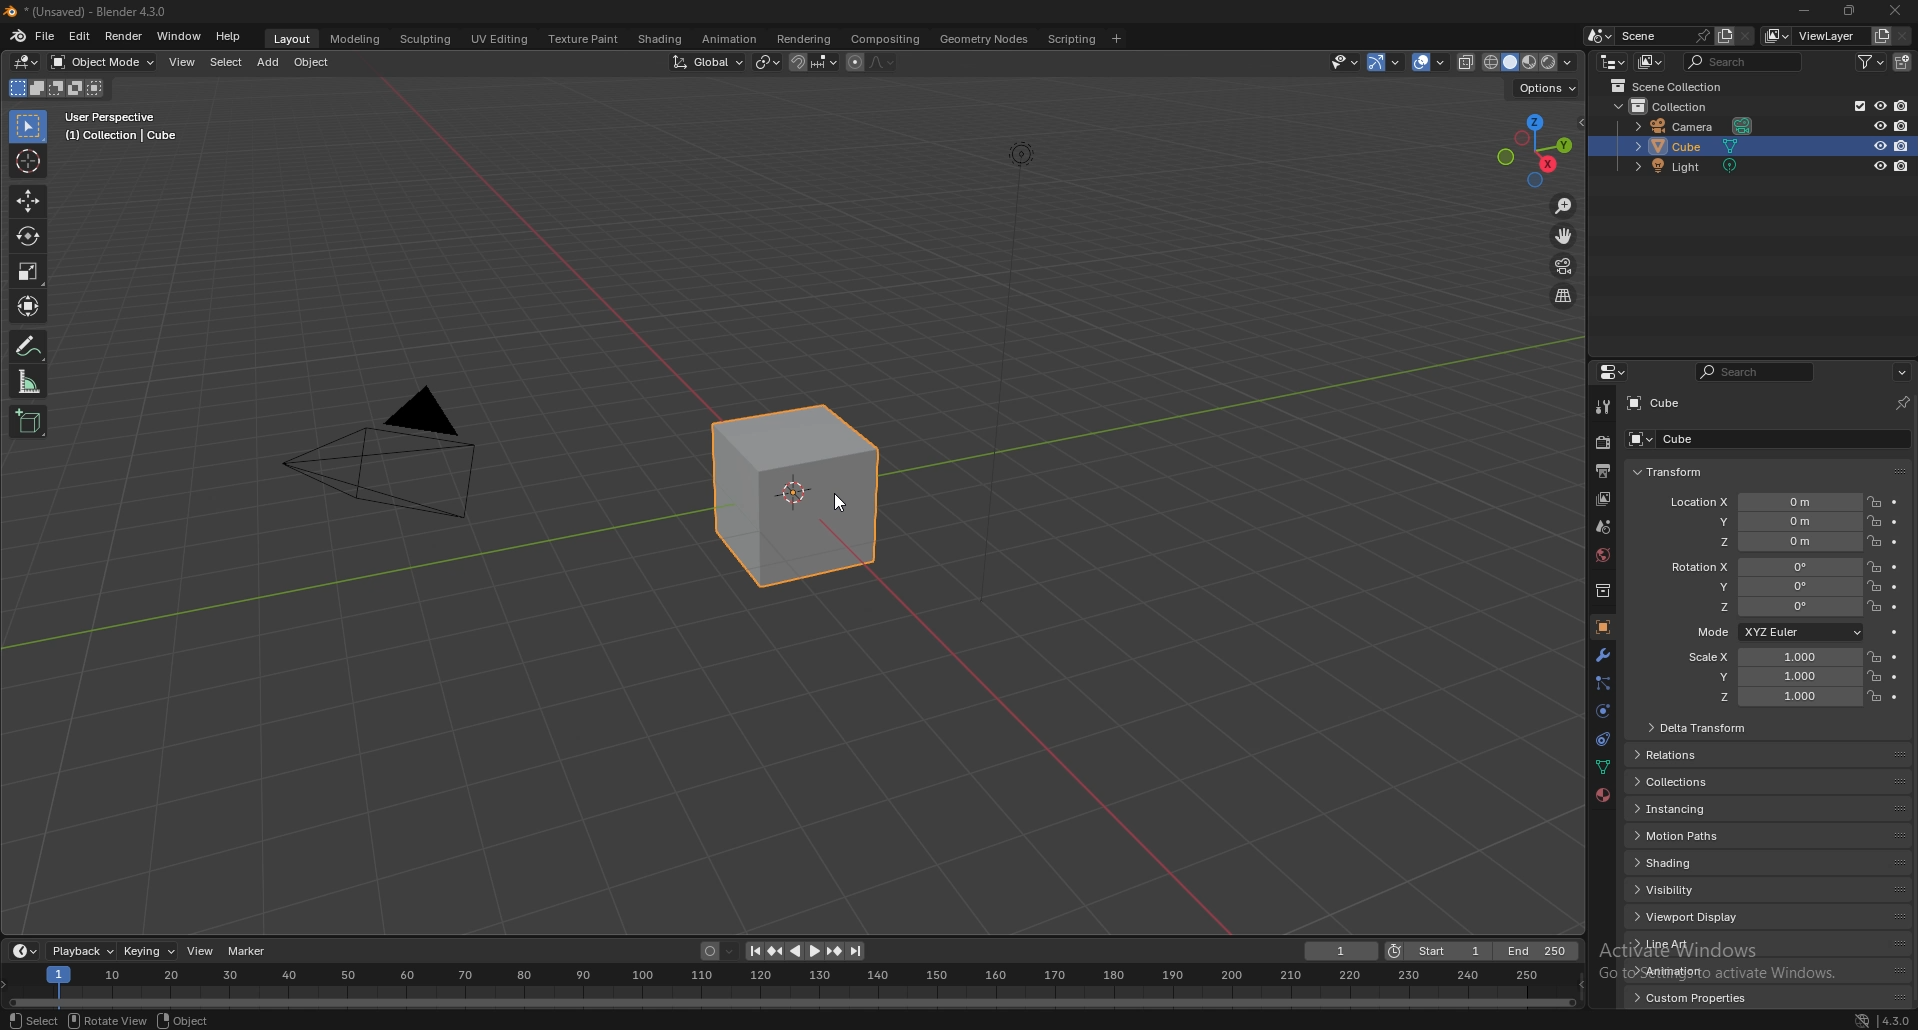 This screenshot has height=1030, width=1918. I want to click on shading, so click(1569, 63).